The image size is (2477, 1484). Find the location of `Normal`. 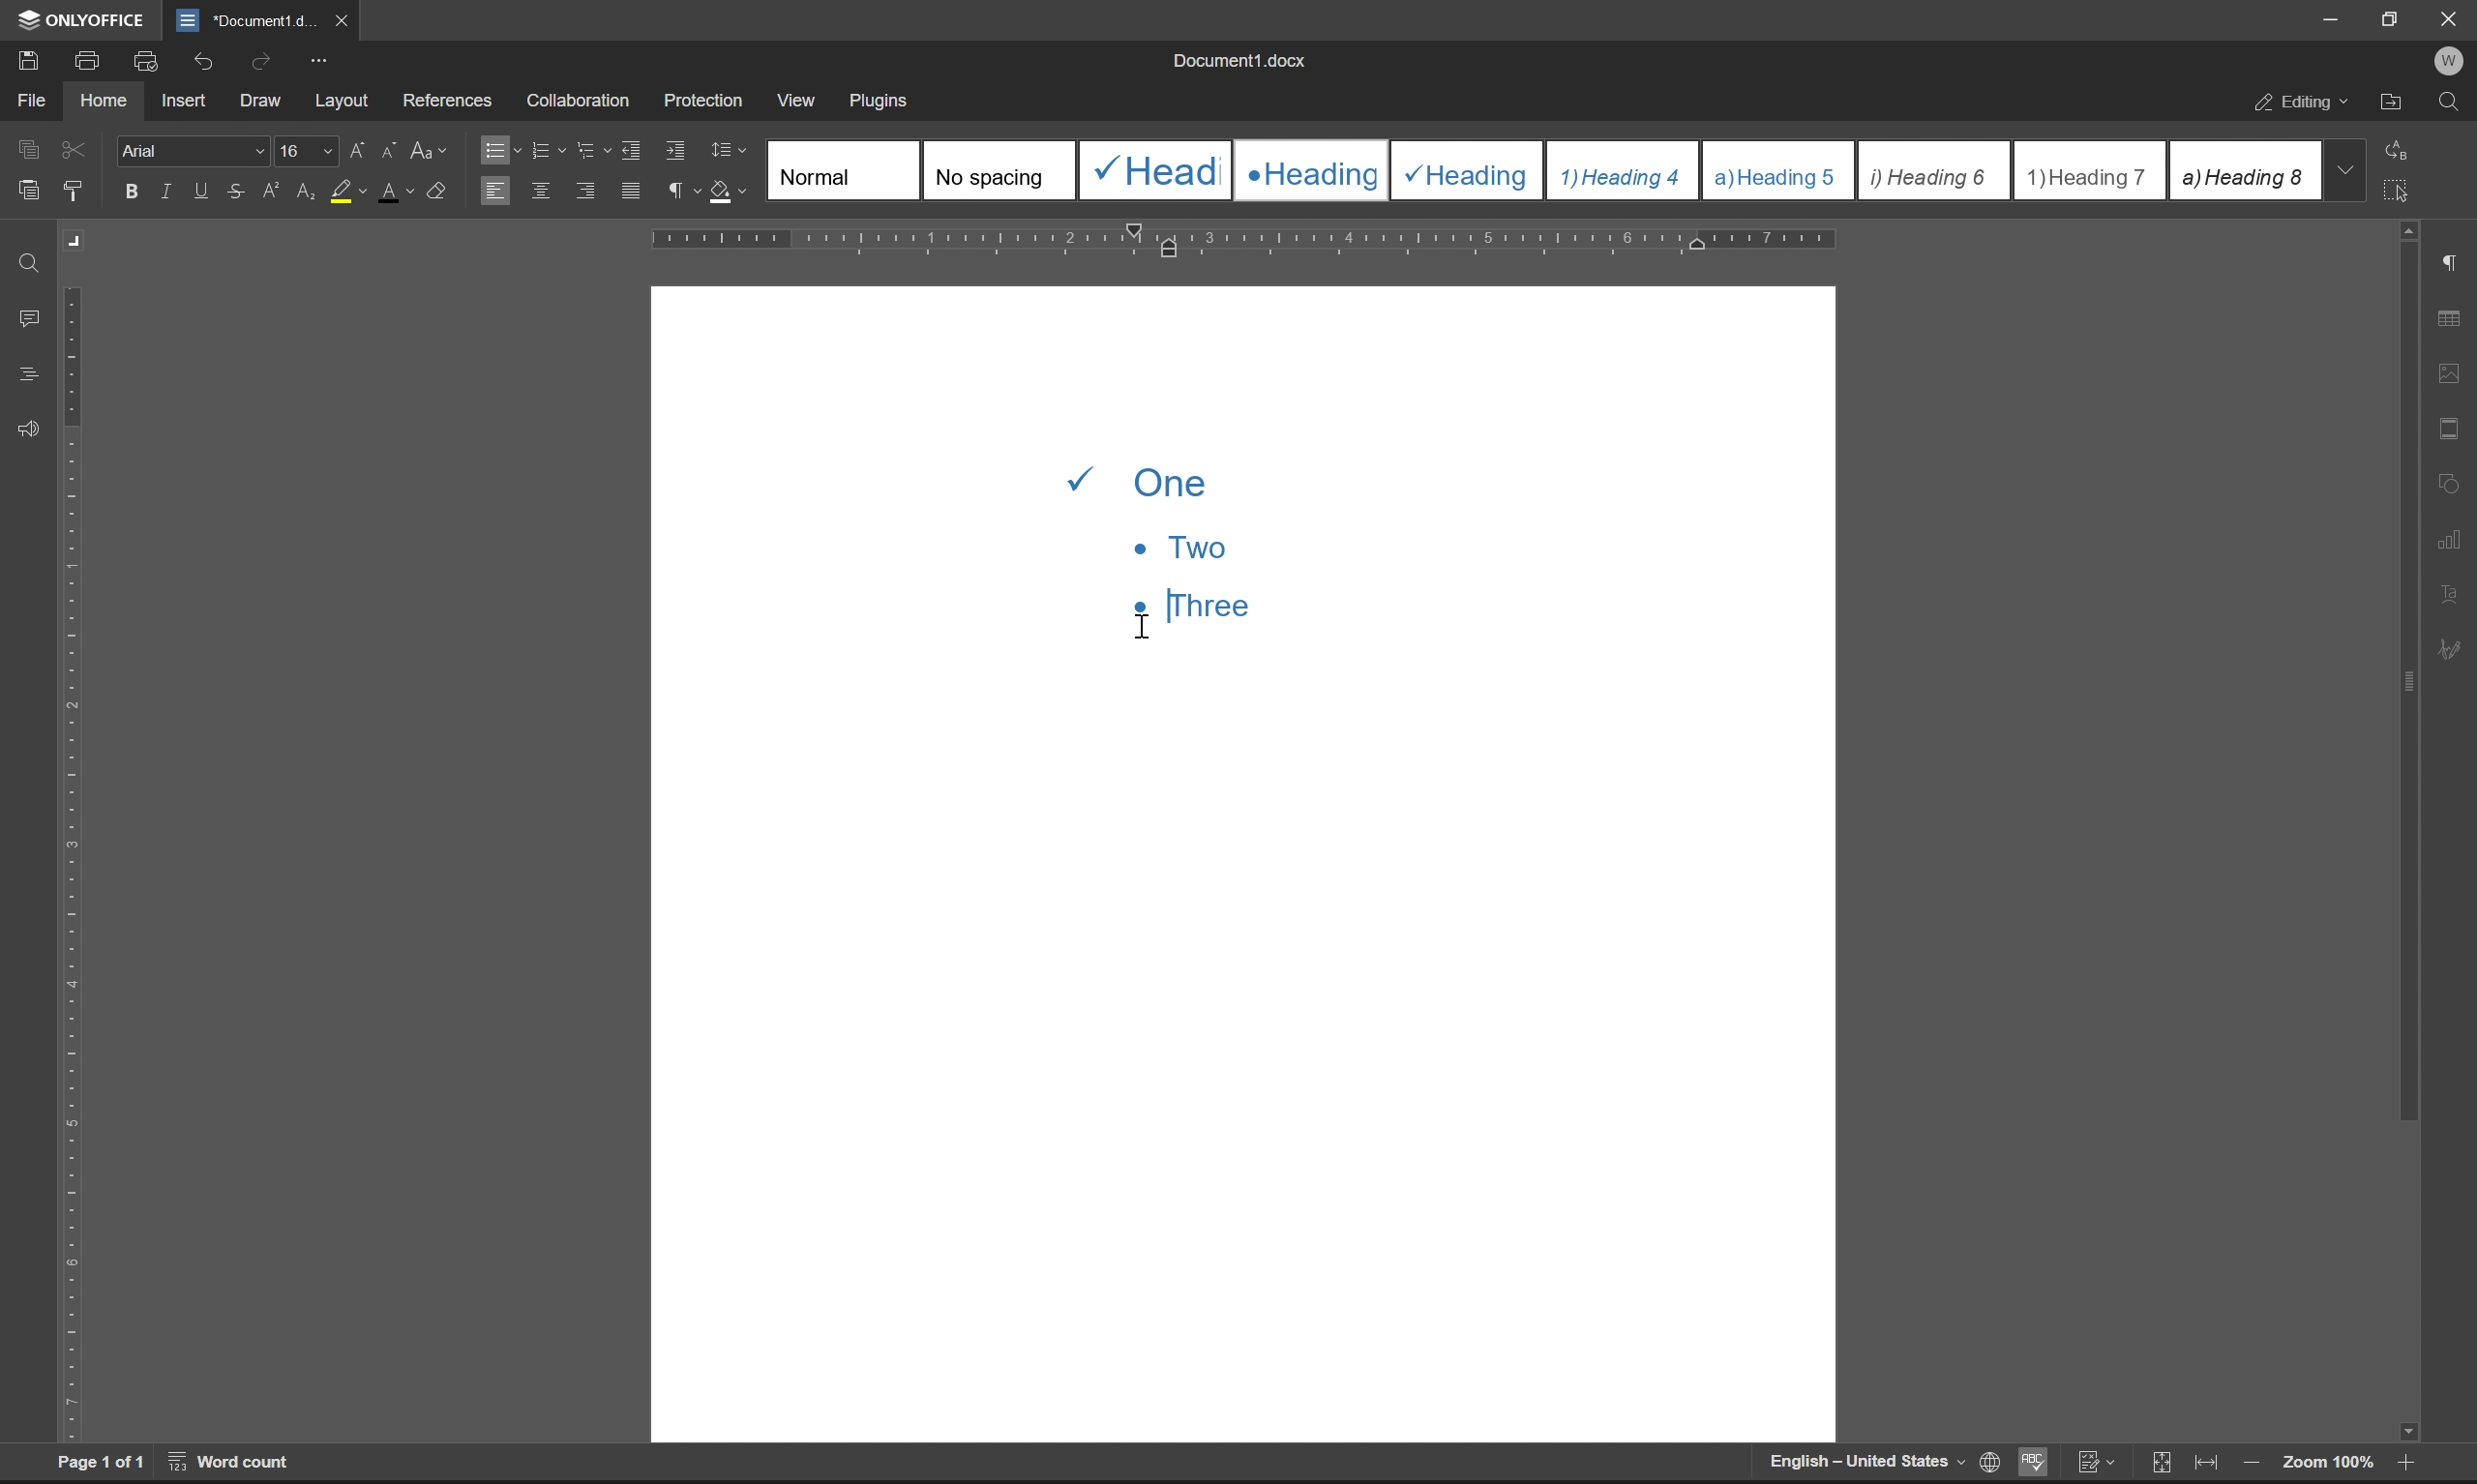

Normal is located at coordinates (844, 169).